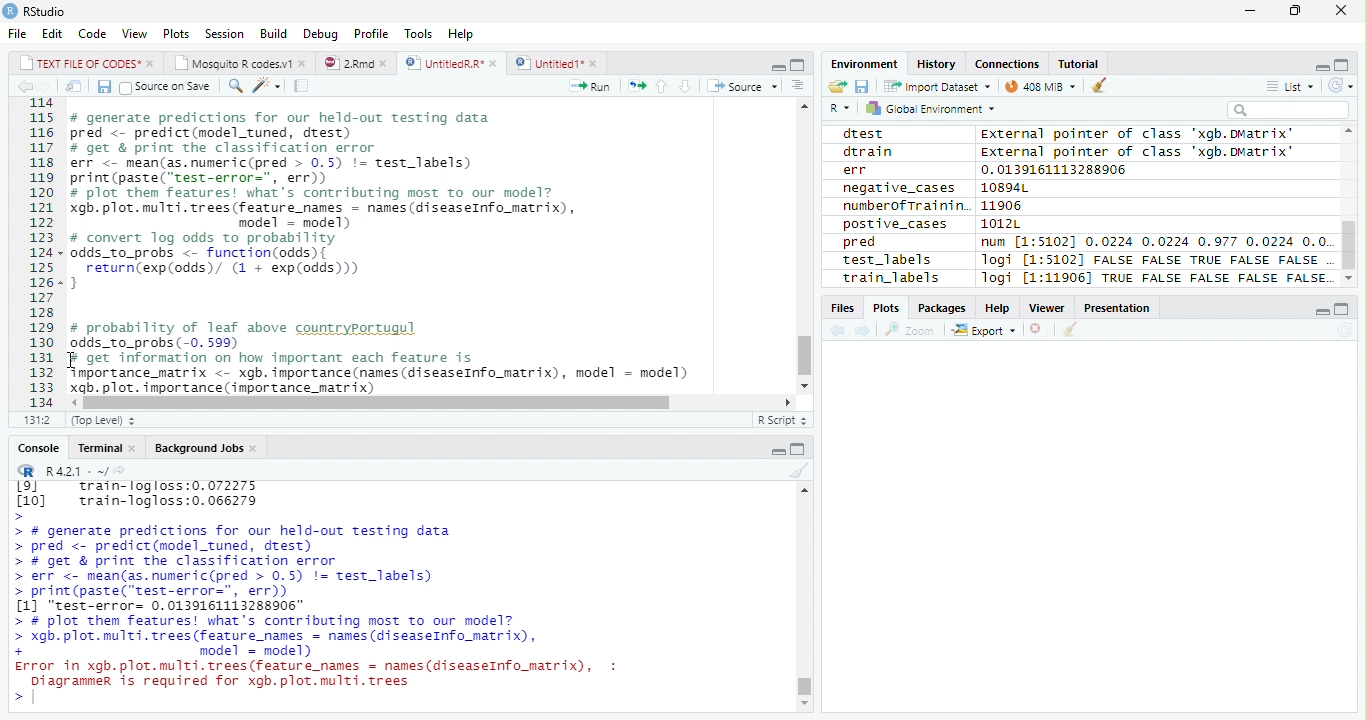 The height and width of the screenshot is (720, 1366). I want to click on Previous, so click(23, 87).